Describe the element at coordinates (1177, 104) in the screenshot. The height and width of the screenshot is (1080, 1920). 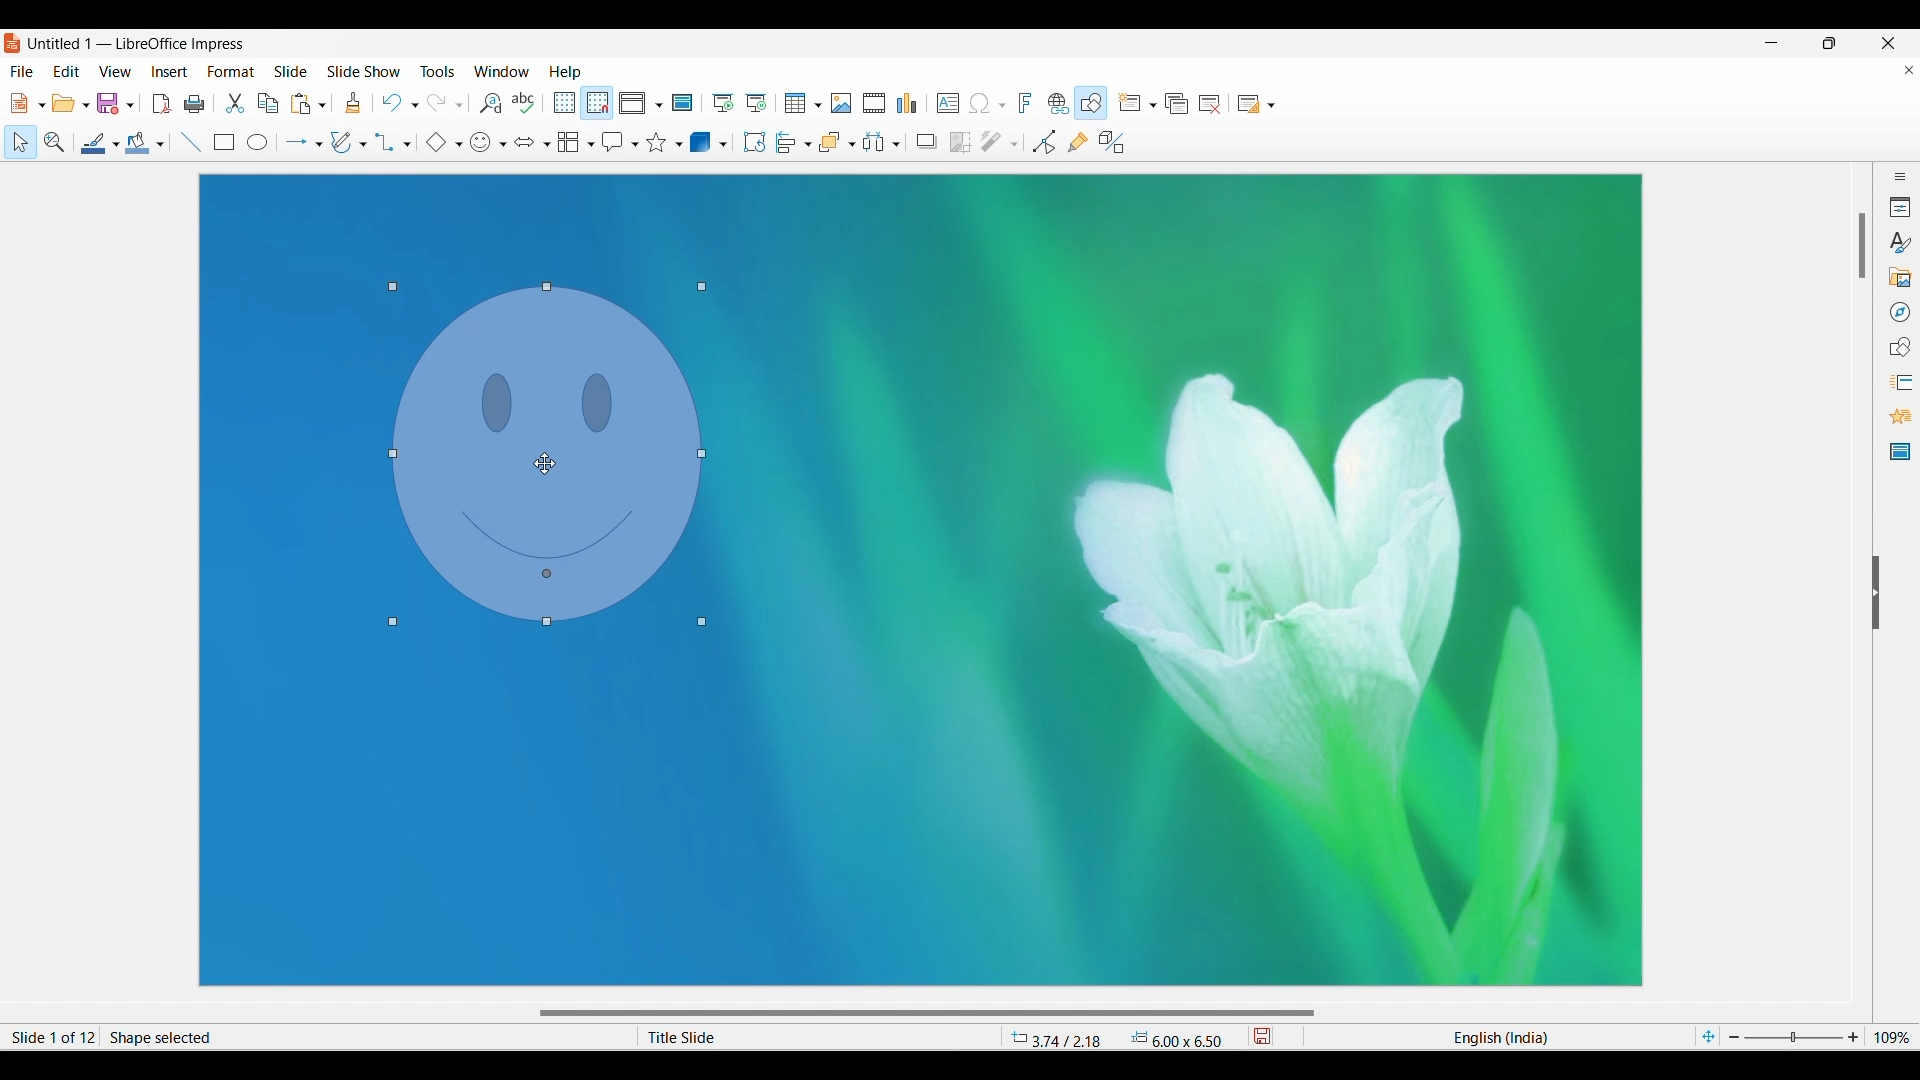
I see `Duplicate slide` at that location.